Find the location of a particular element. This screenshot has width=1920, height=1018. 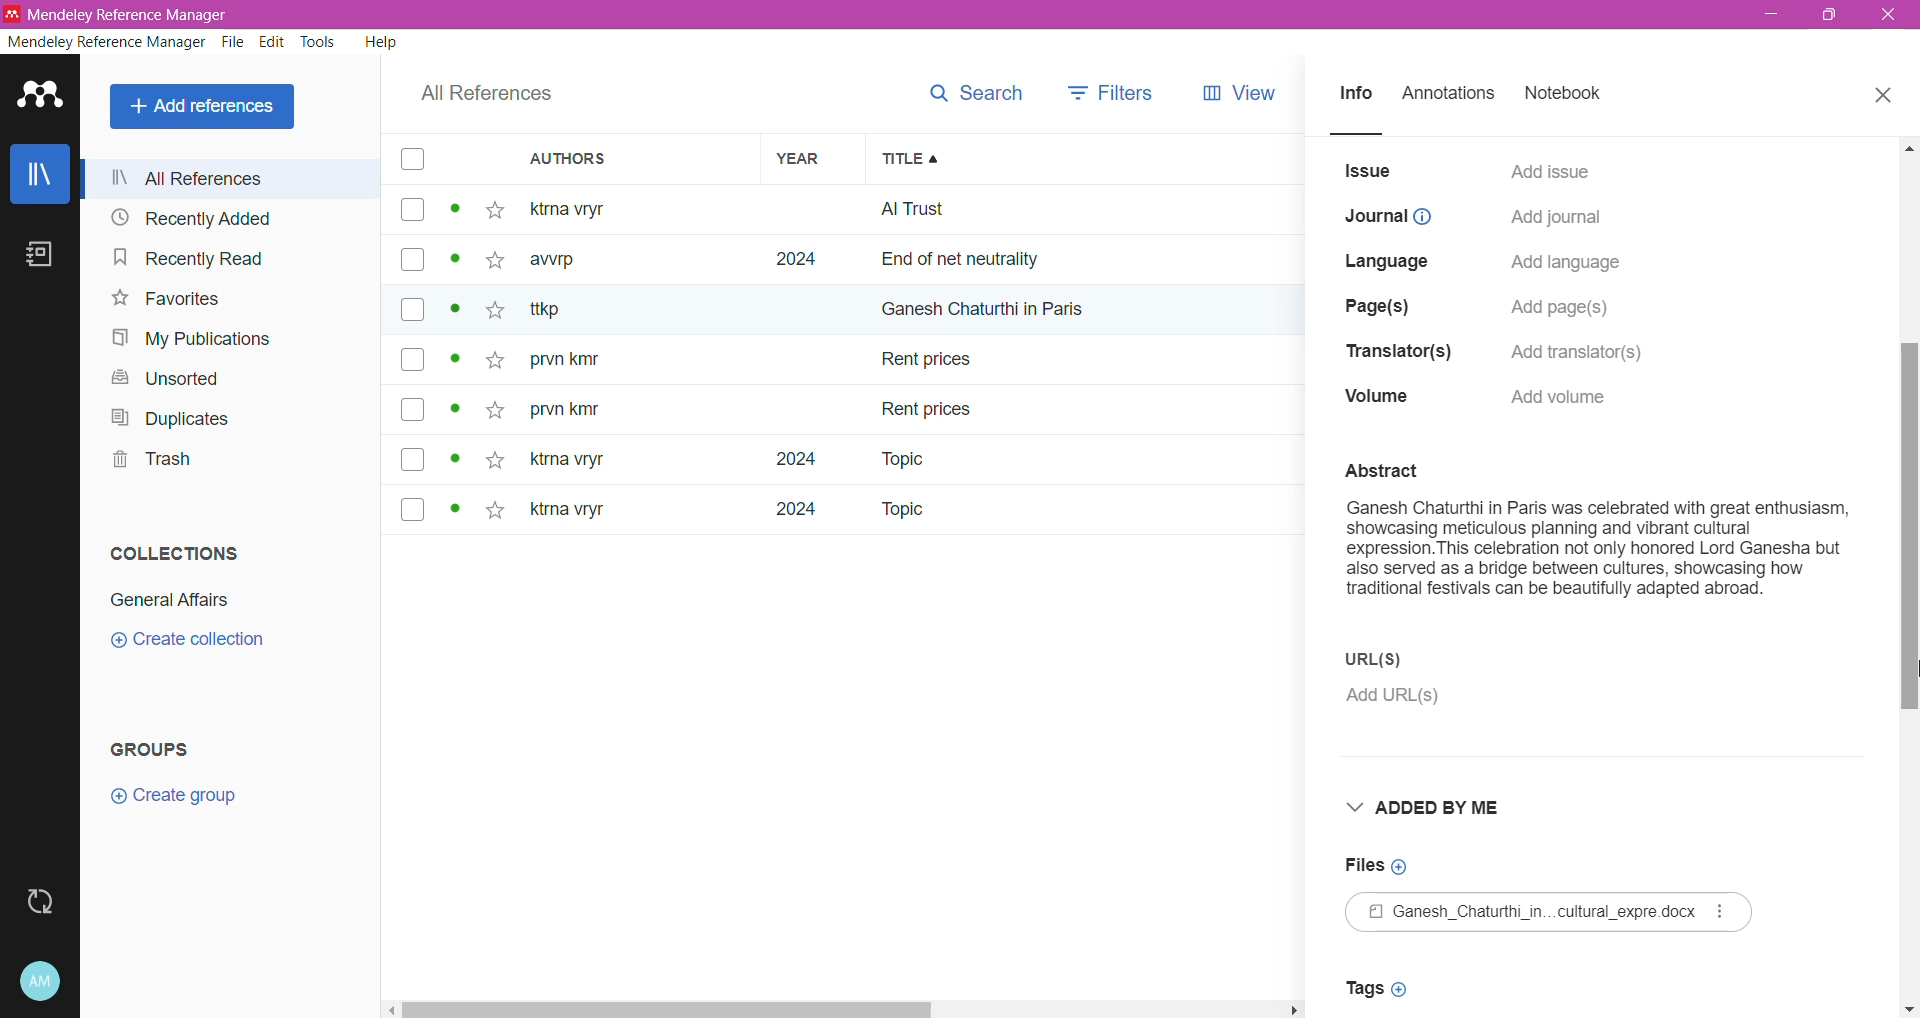

Page(s) is located at coordinates (1381, 302).